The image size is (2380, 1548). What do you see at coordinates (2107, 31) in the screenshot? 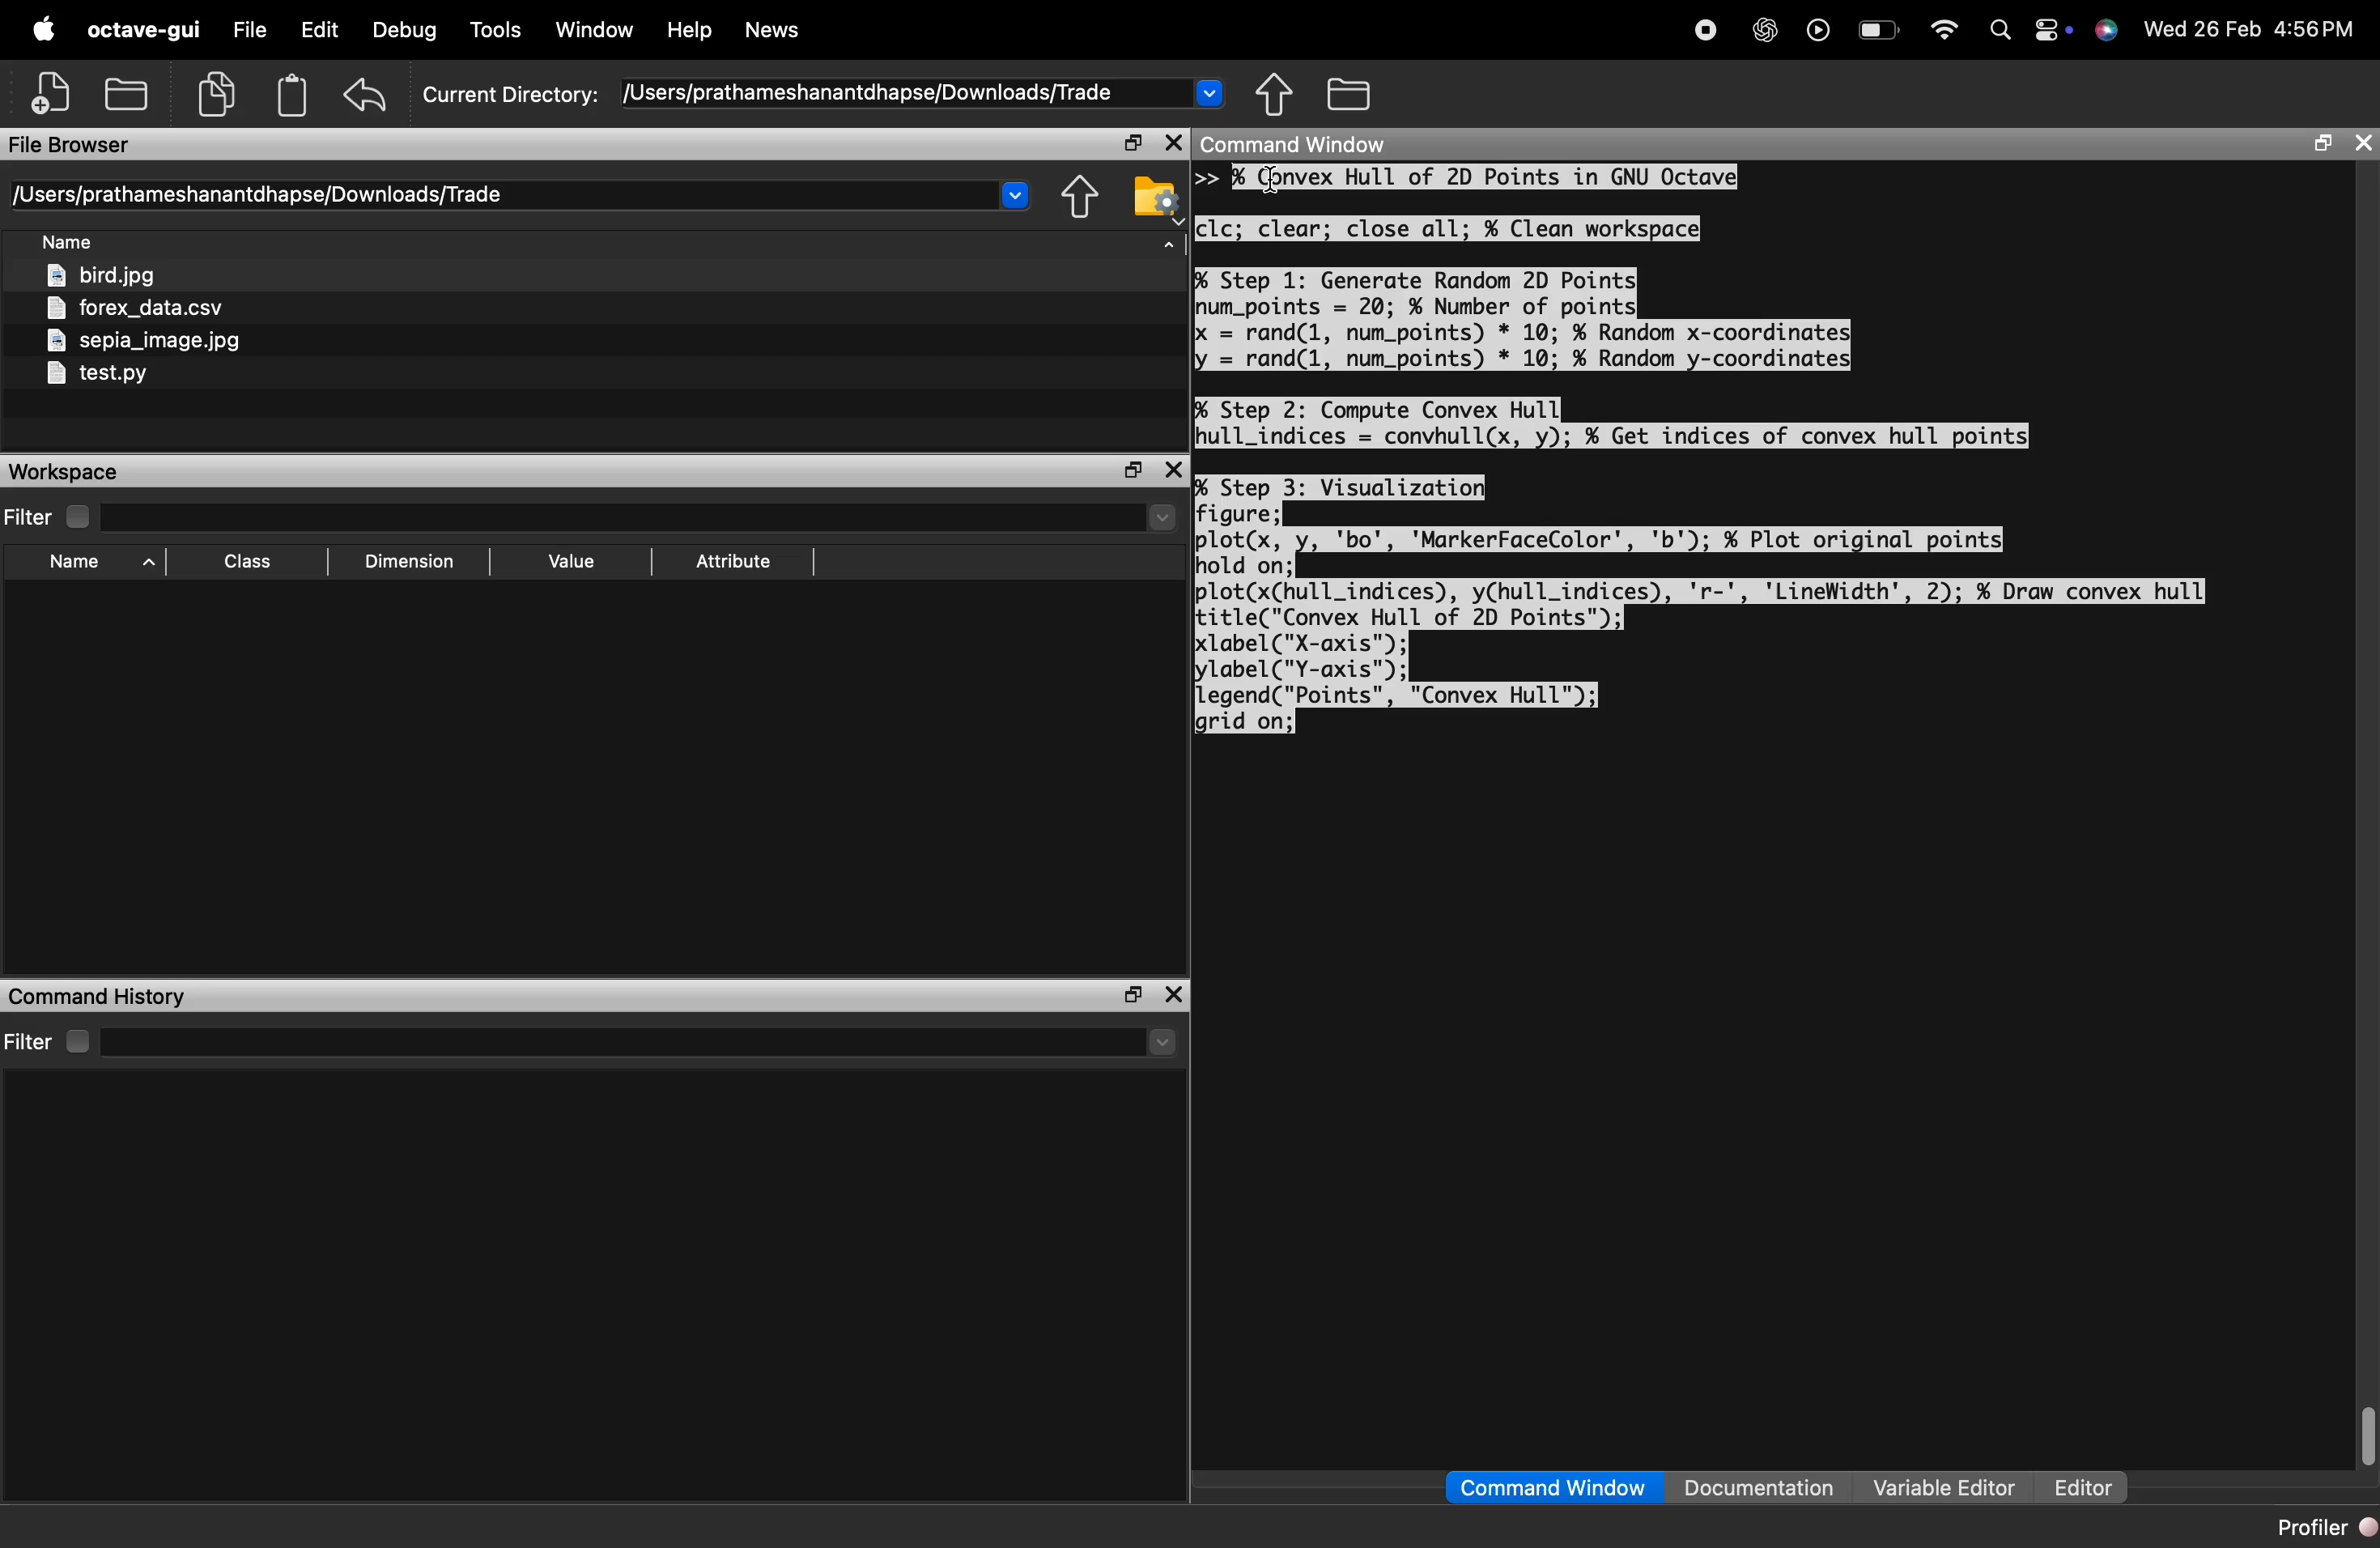
I see `support` at bounding box center [2107, 31].